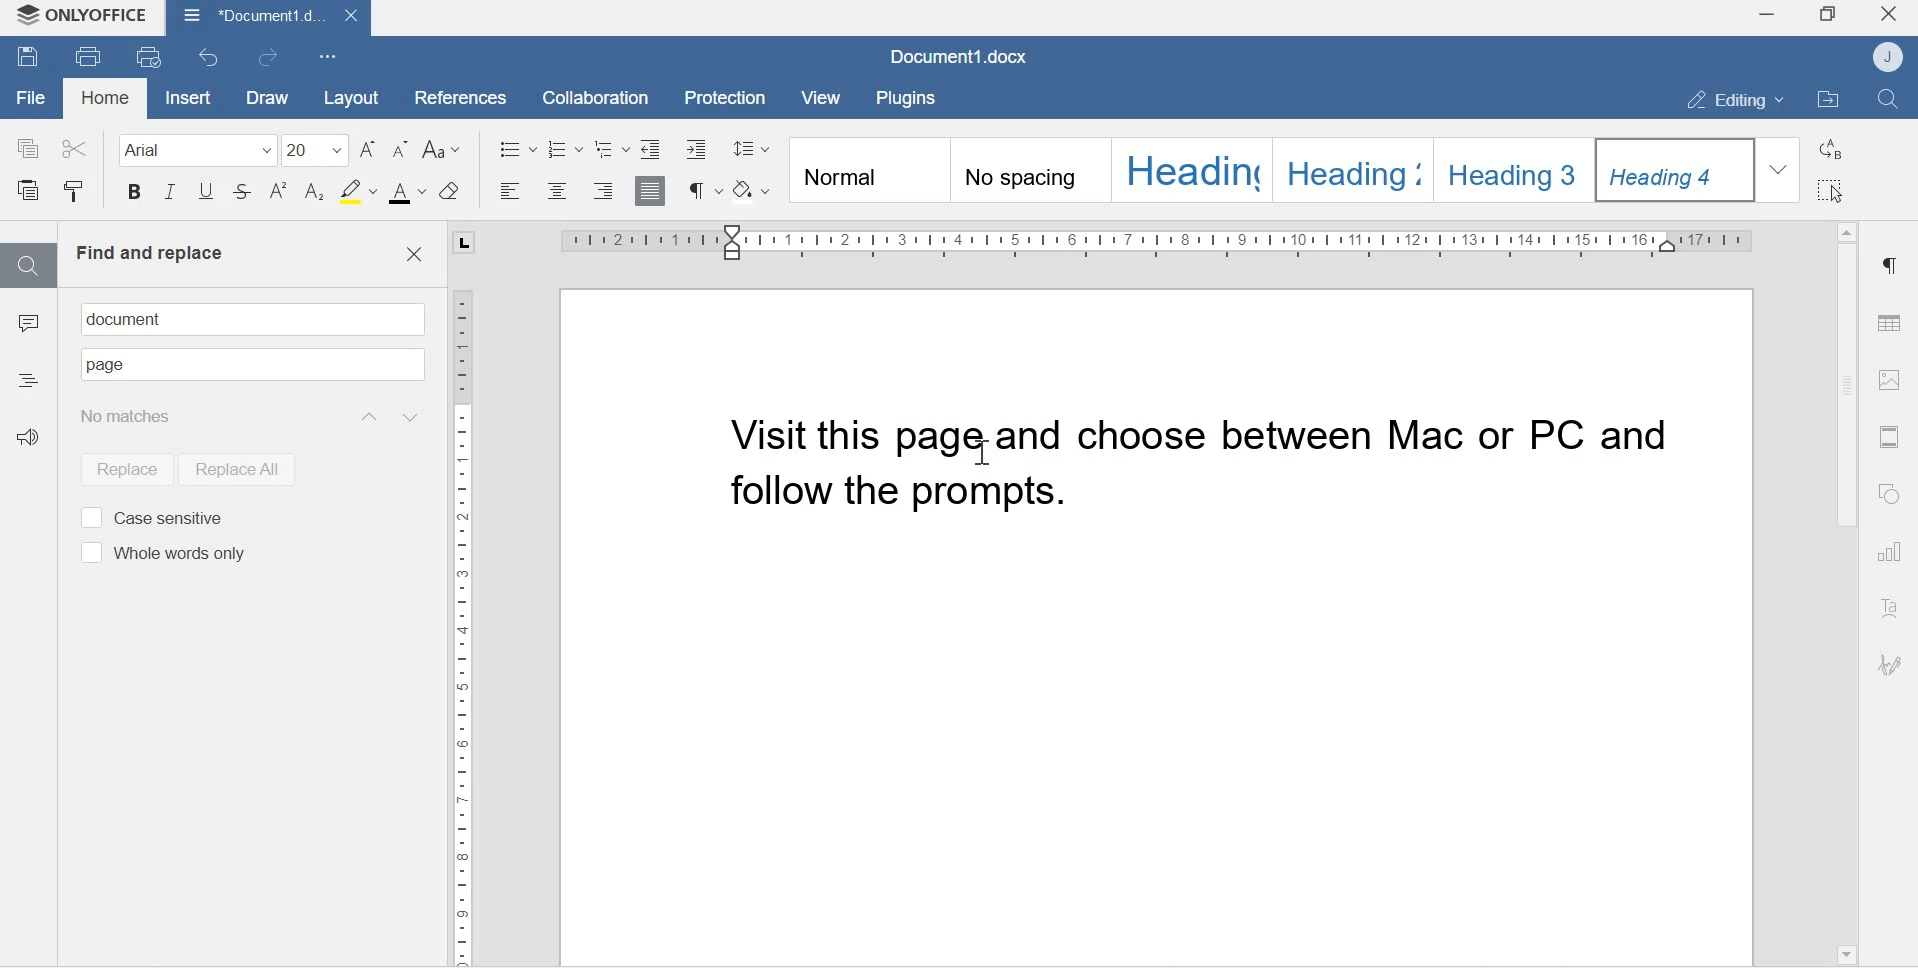 The width and height of the screenshot is (1918, 968). Describe the element at coordinates (651, 189) in the screenshot. I see `Justified` at that location.